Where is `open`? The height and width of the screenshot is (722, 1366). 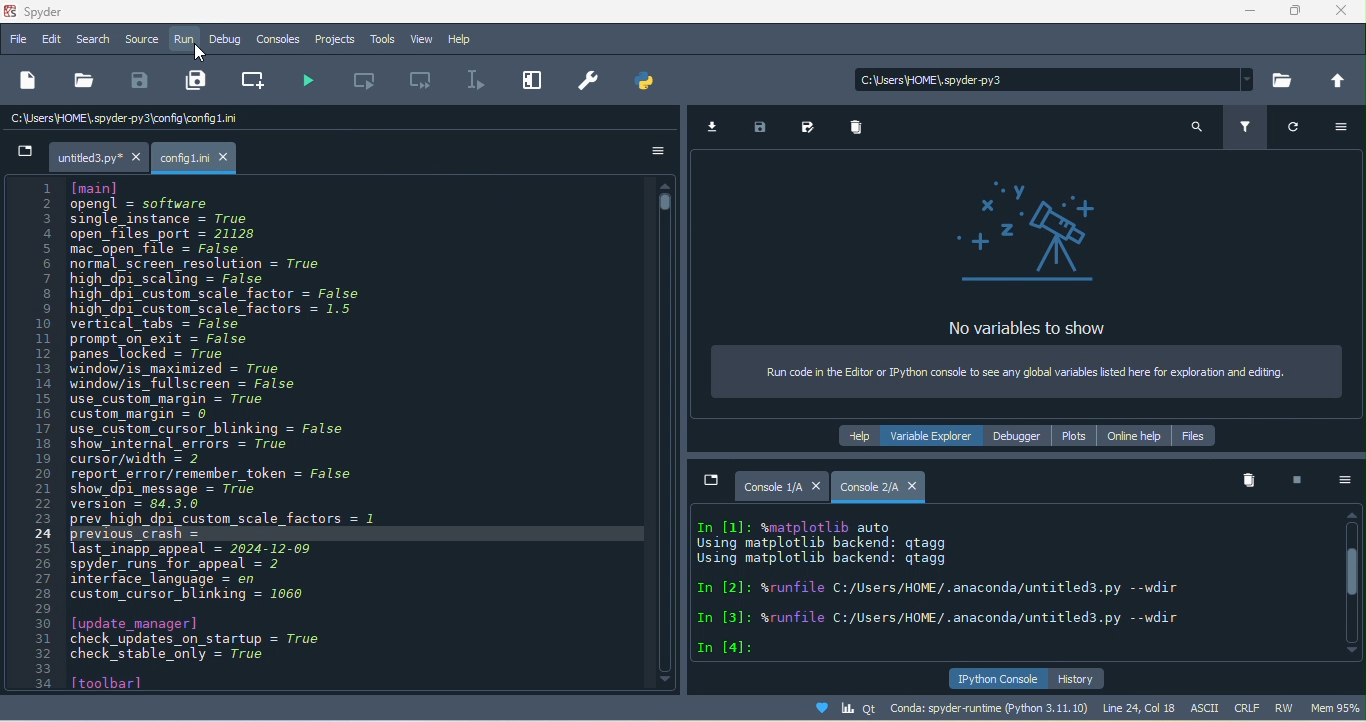 open is located at coordinates (81, 80).